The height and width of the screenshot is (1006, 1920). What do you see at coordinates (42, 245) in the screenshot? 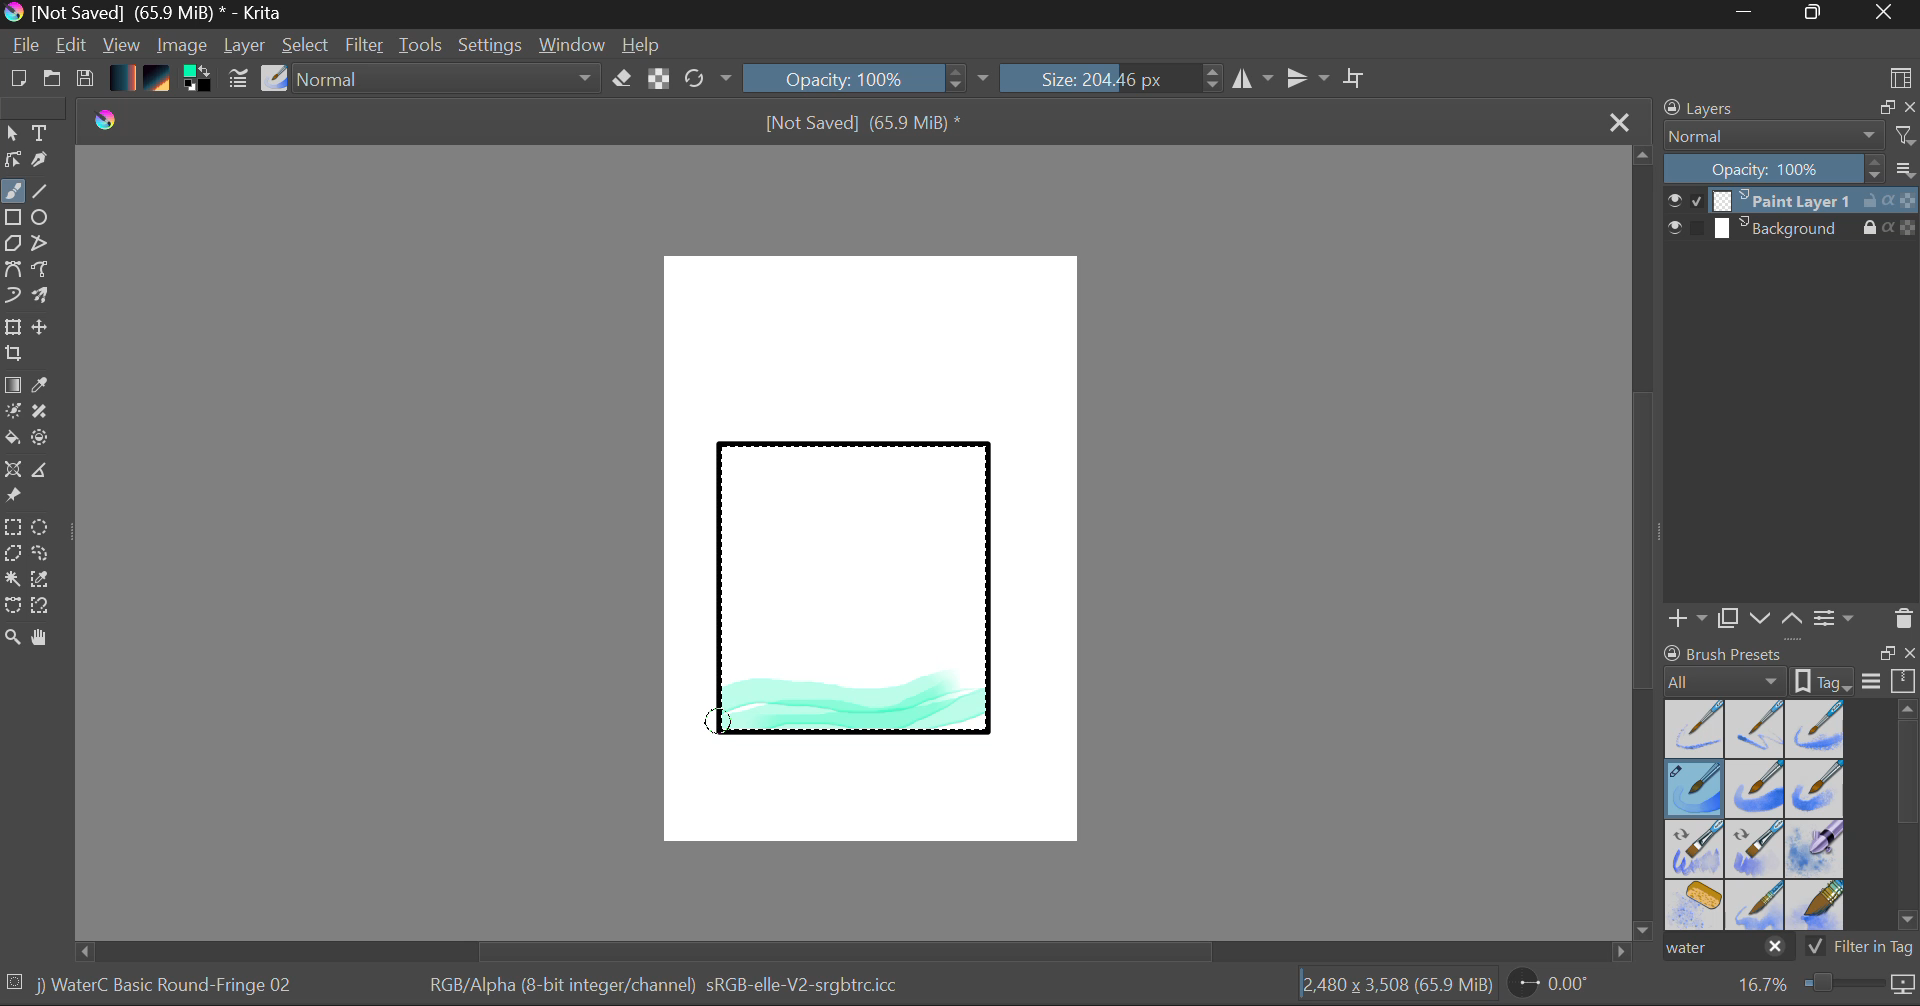
I see `Polyline` at bounding box center [42, 245].